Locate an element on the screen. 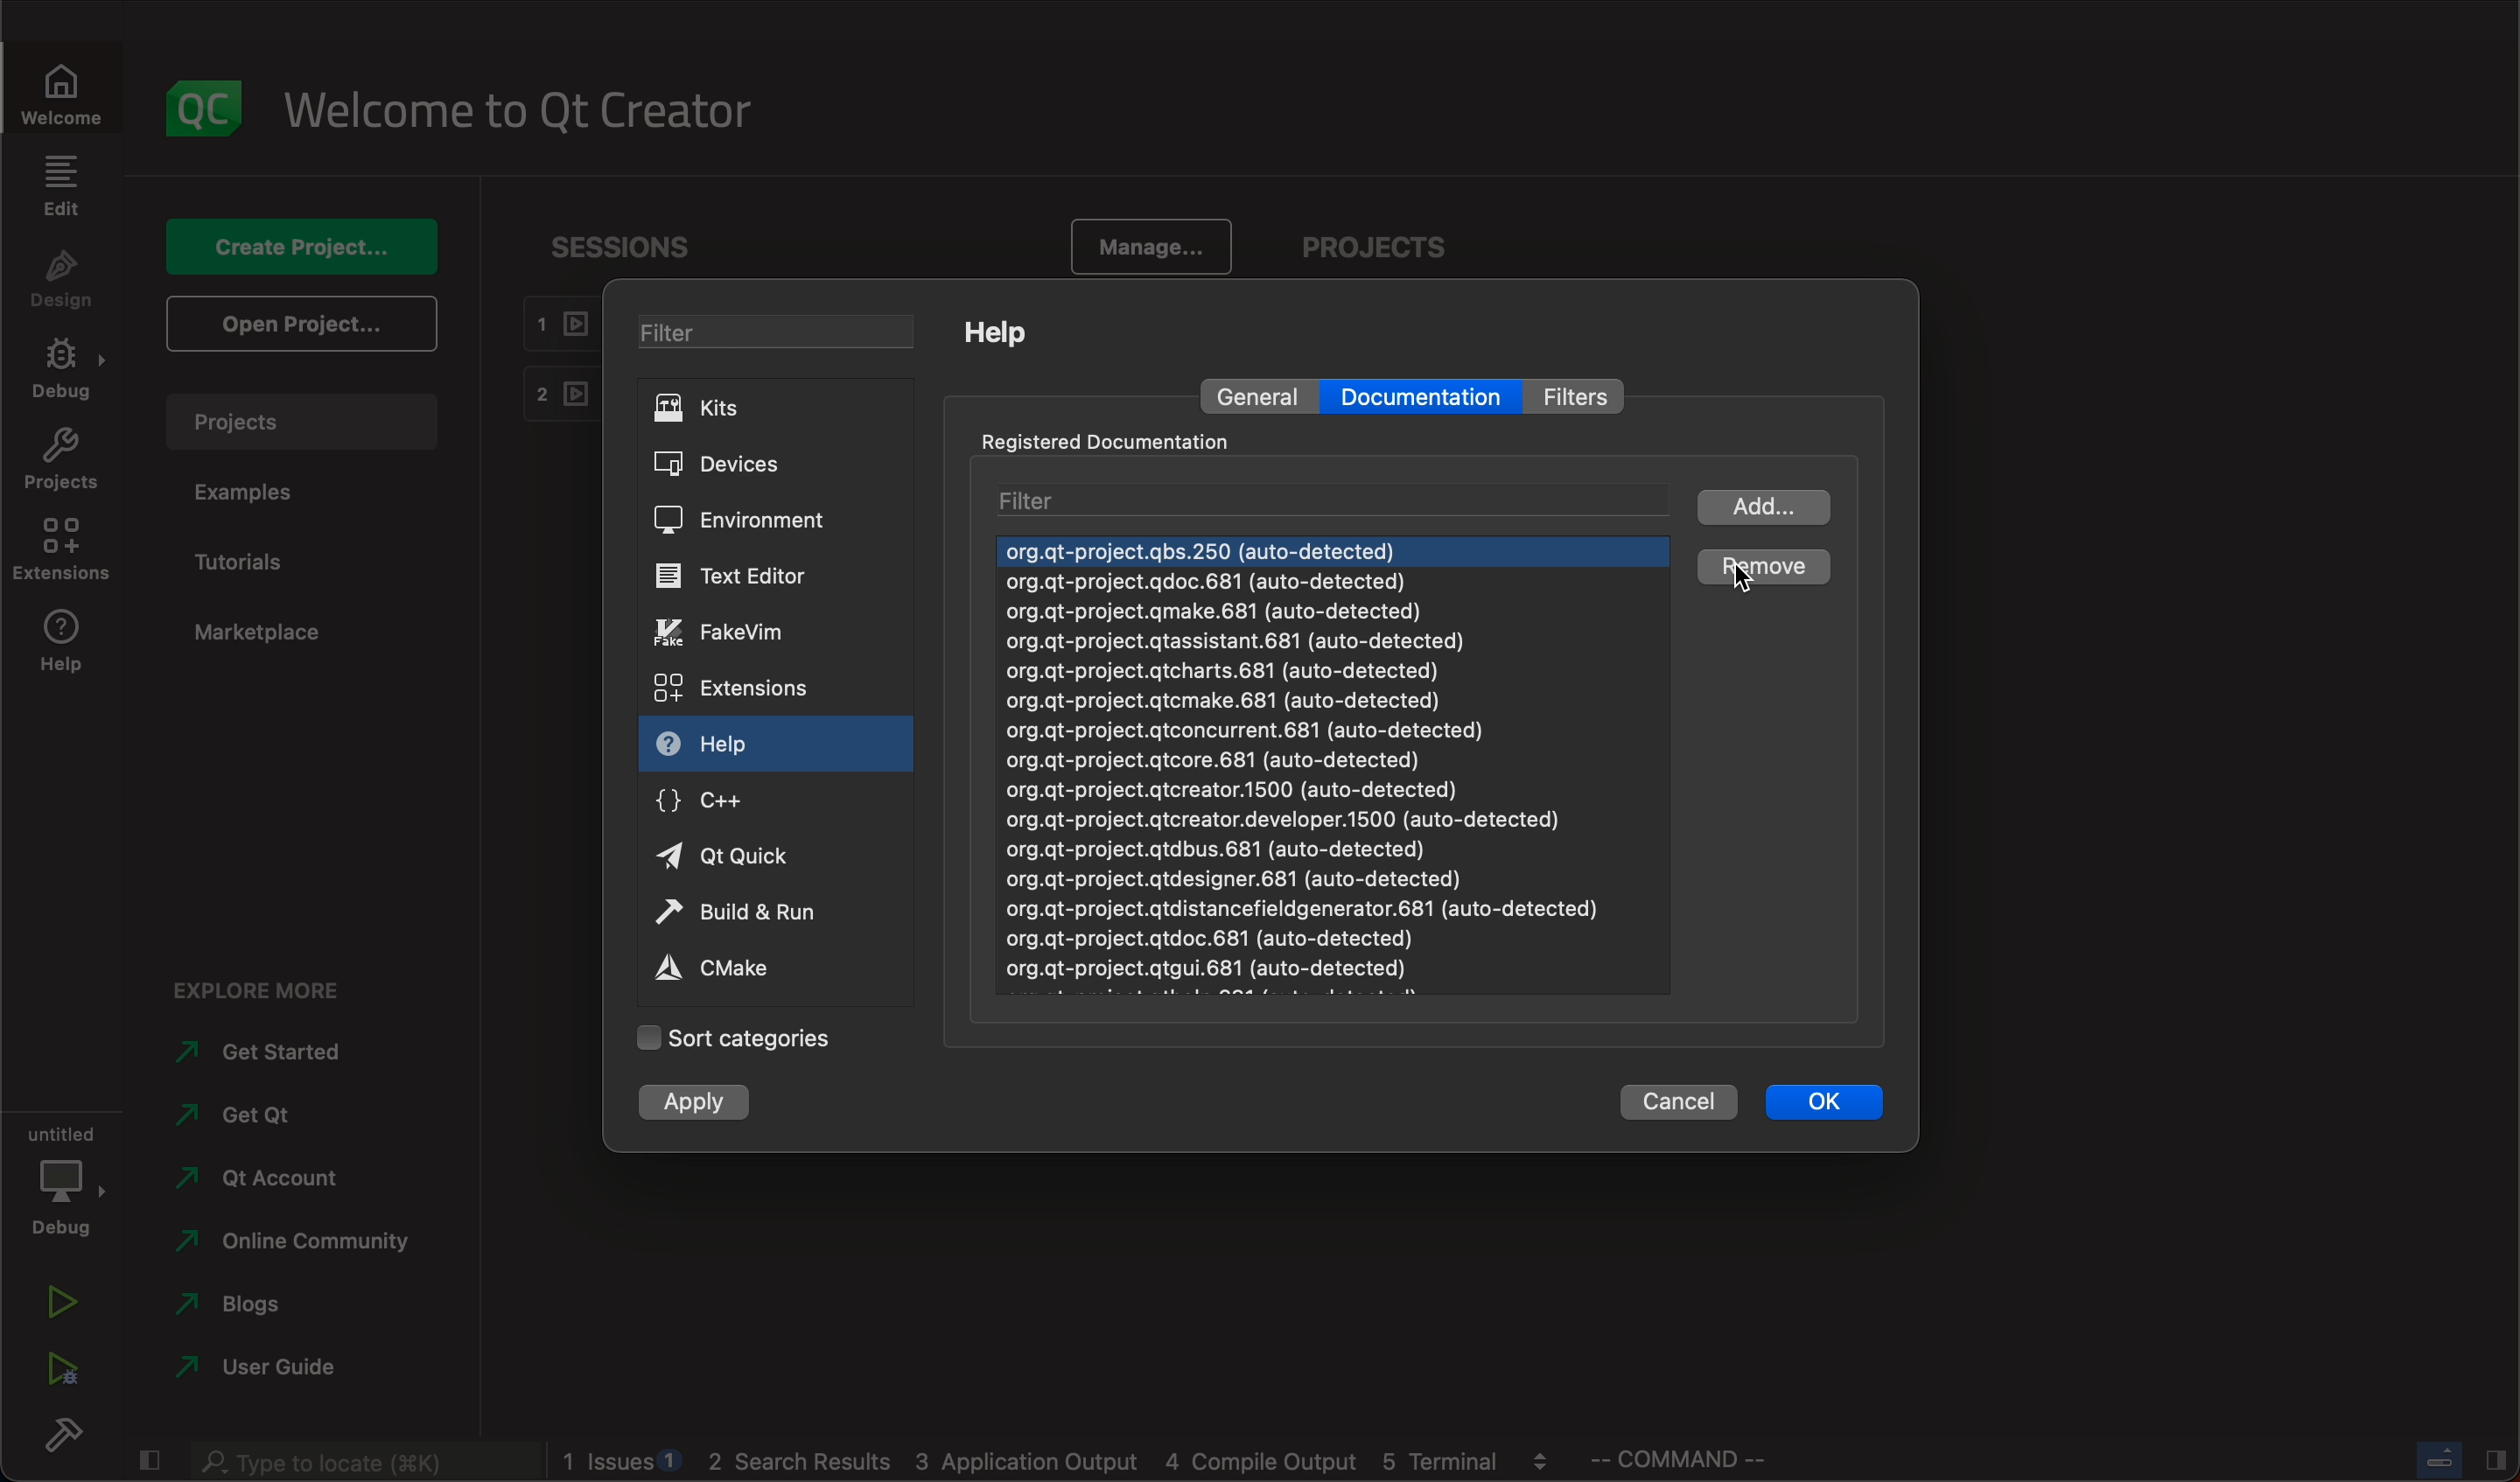 The image size is (2520, 1482). sessions is located at coordinates (629, 248).